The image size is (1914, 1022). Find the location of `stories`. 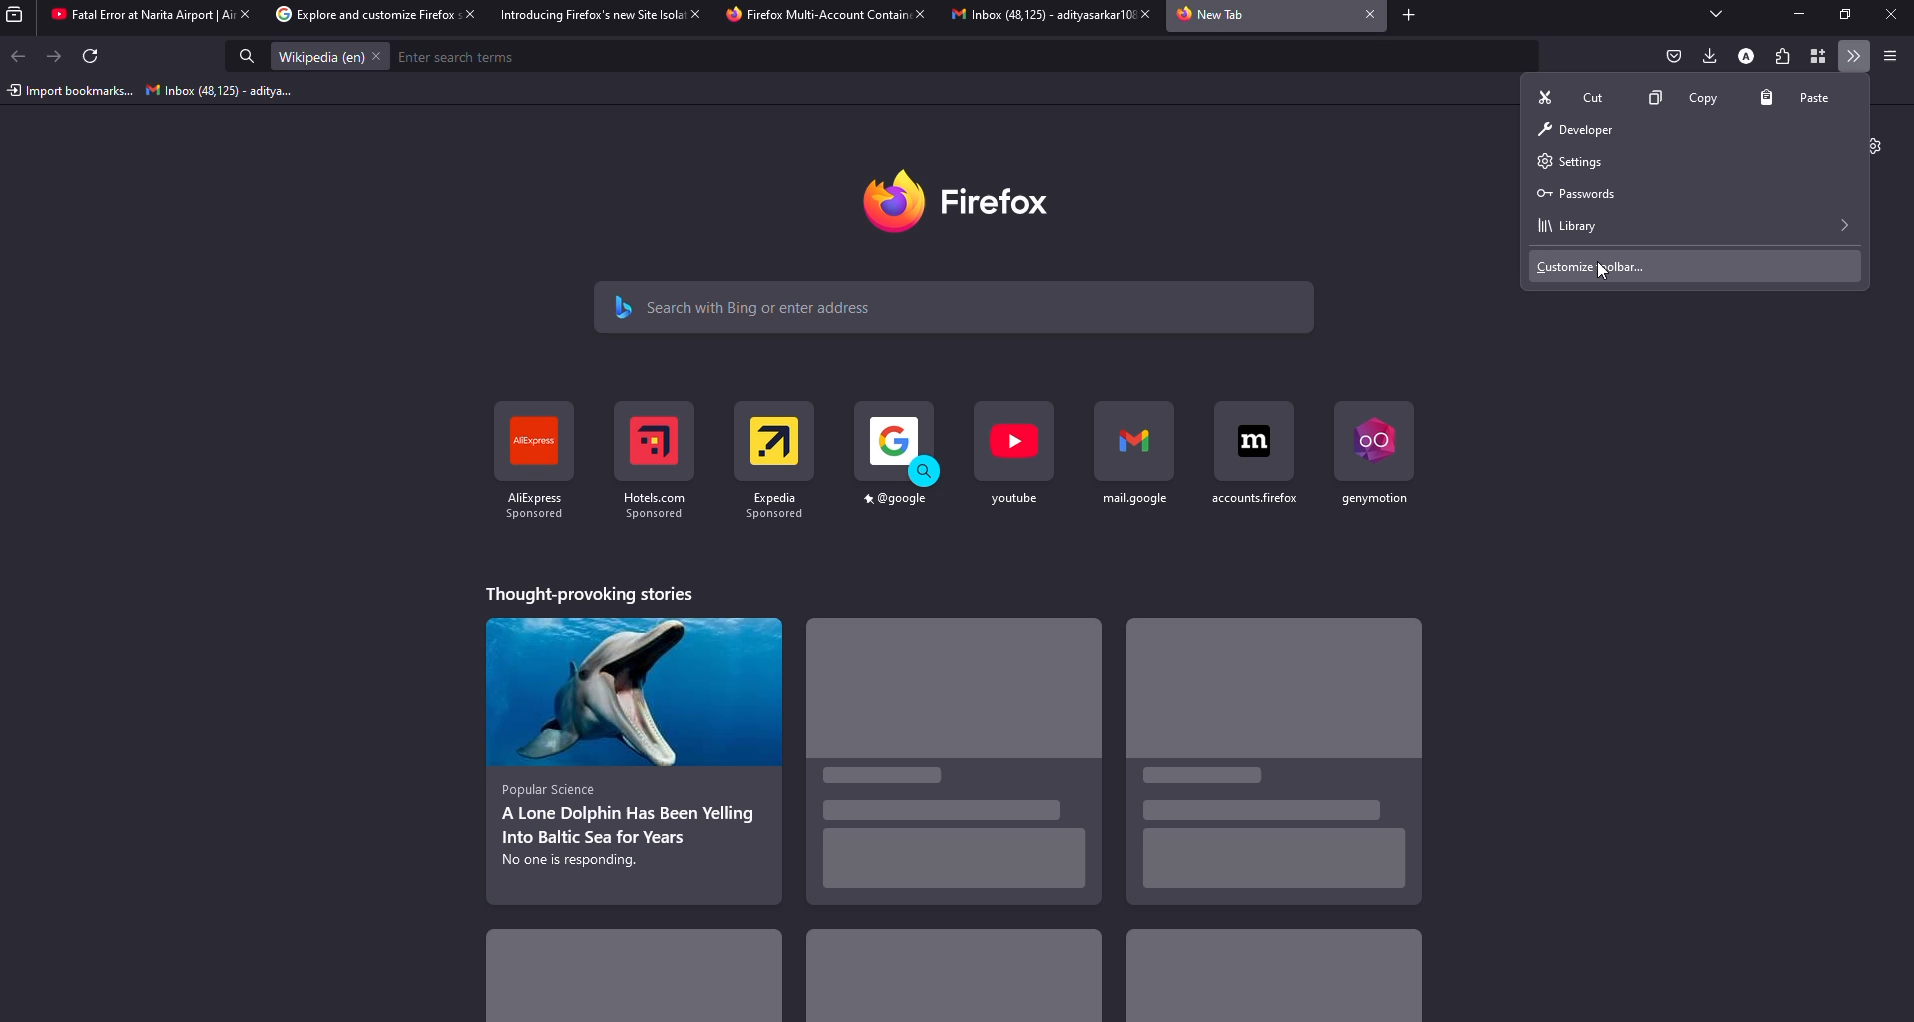

stories is located at coordinates (949, 769).